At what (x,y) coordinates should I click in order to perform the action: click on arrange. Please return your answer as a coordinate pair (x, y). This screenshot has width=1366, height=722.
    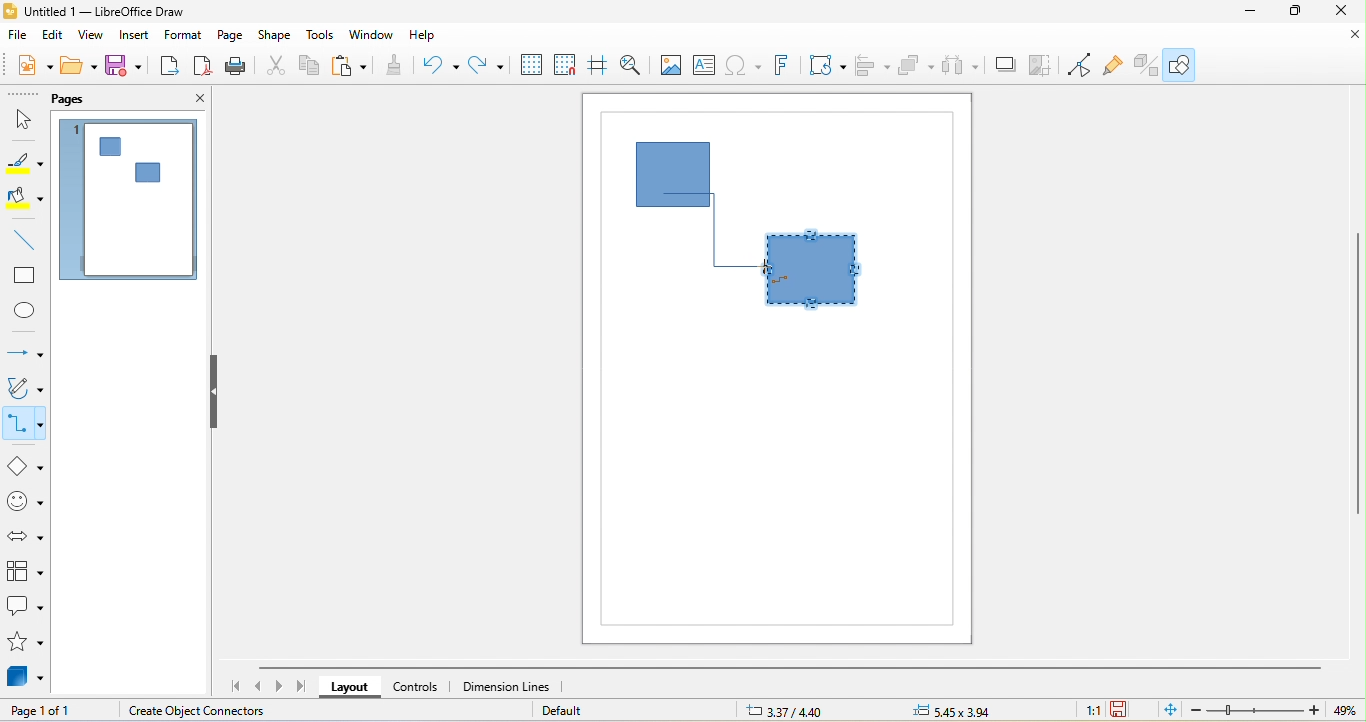
    Looking at the image, I should click on (917, 67).